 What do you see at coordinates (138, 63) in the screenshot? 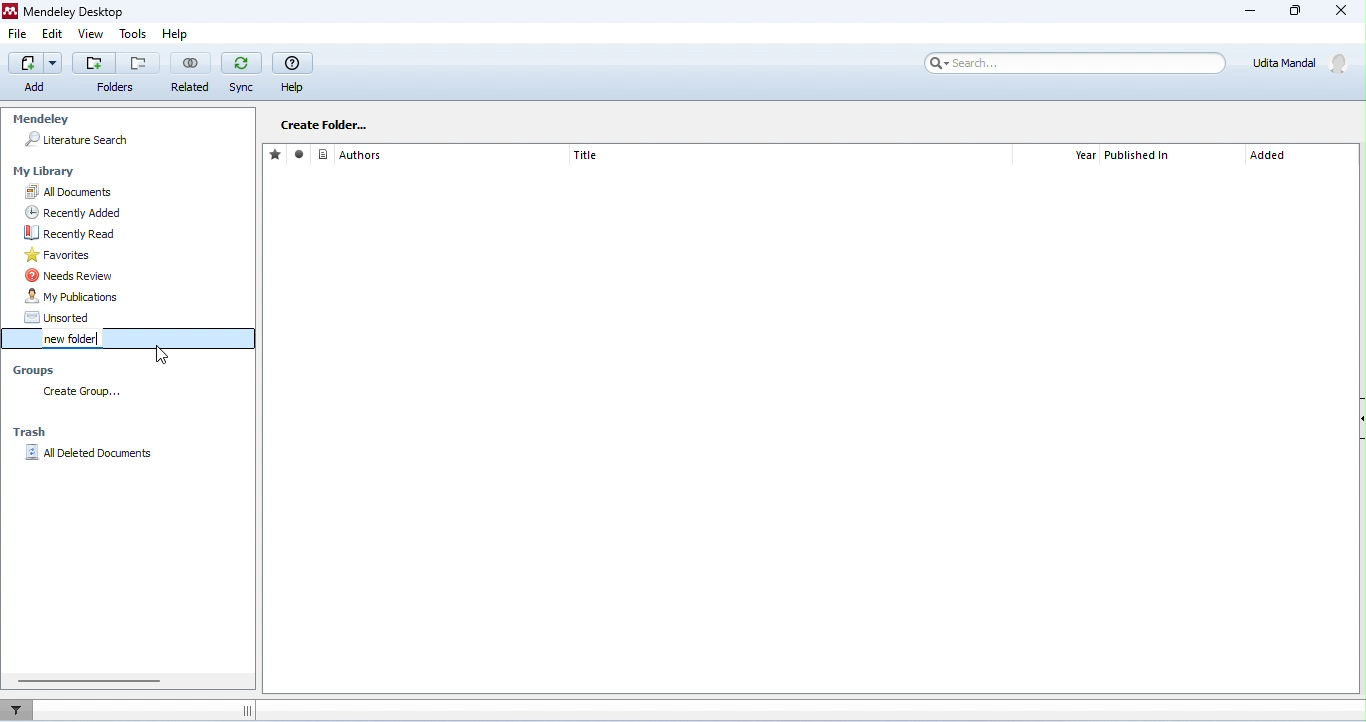
I see `remove` at bounding box center [138, 63].